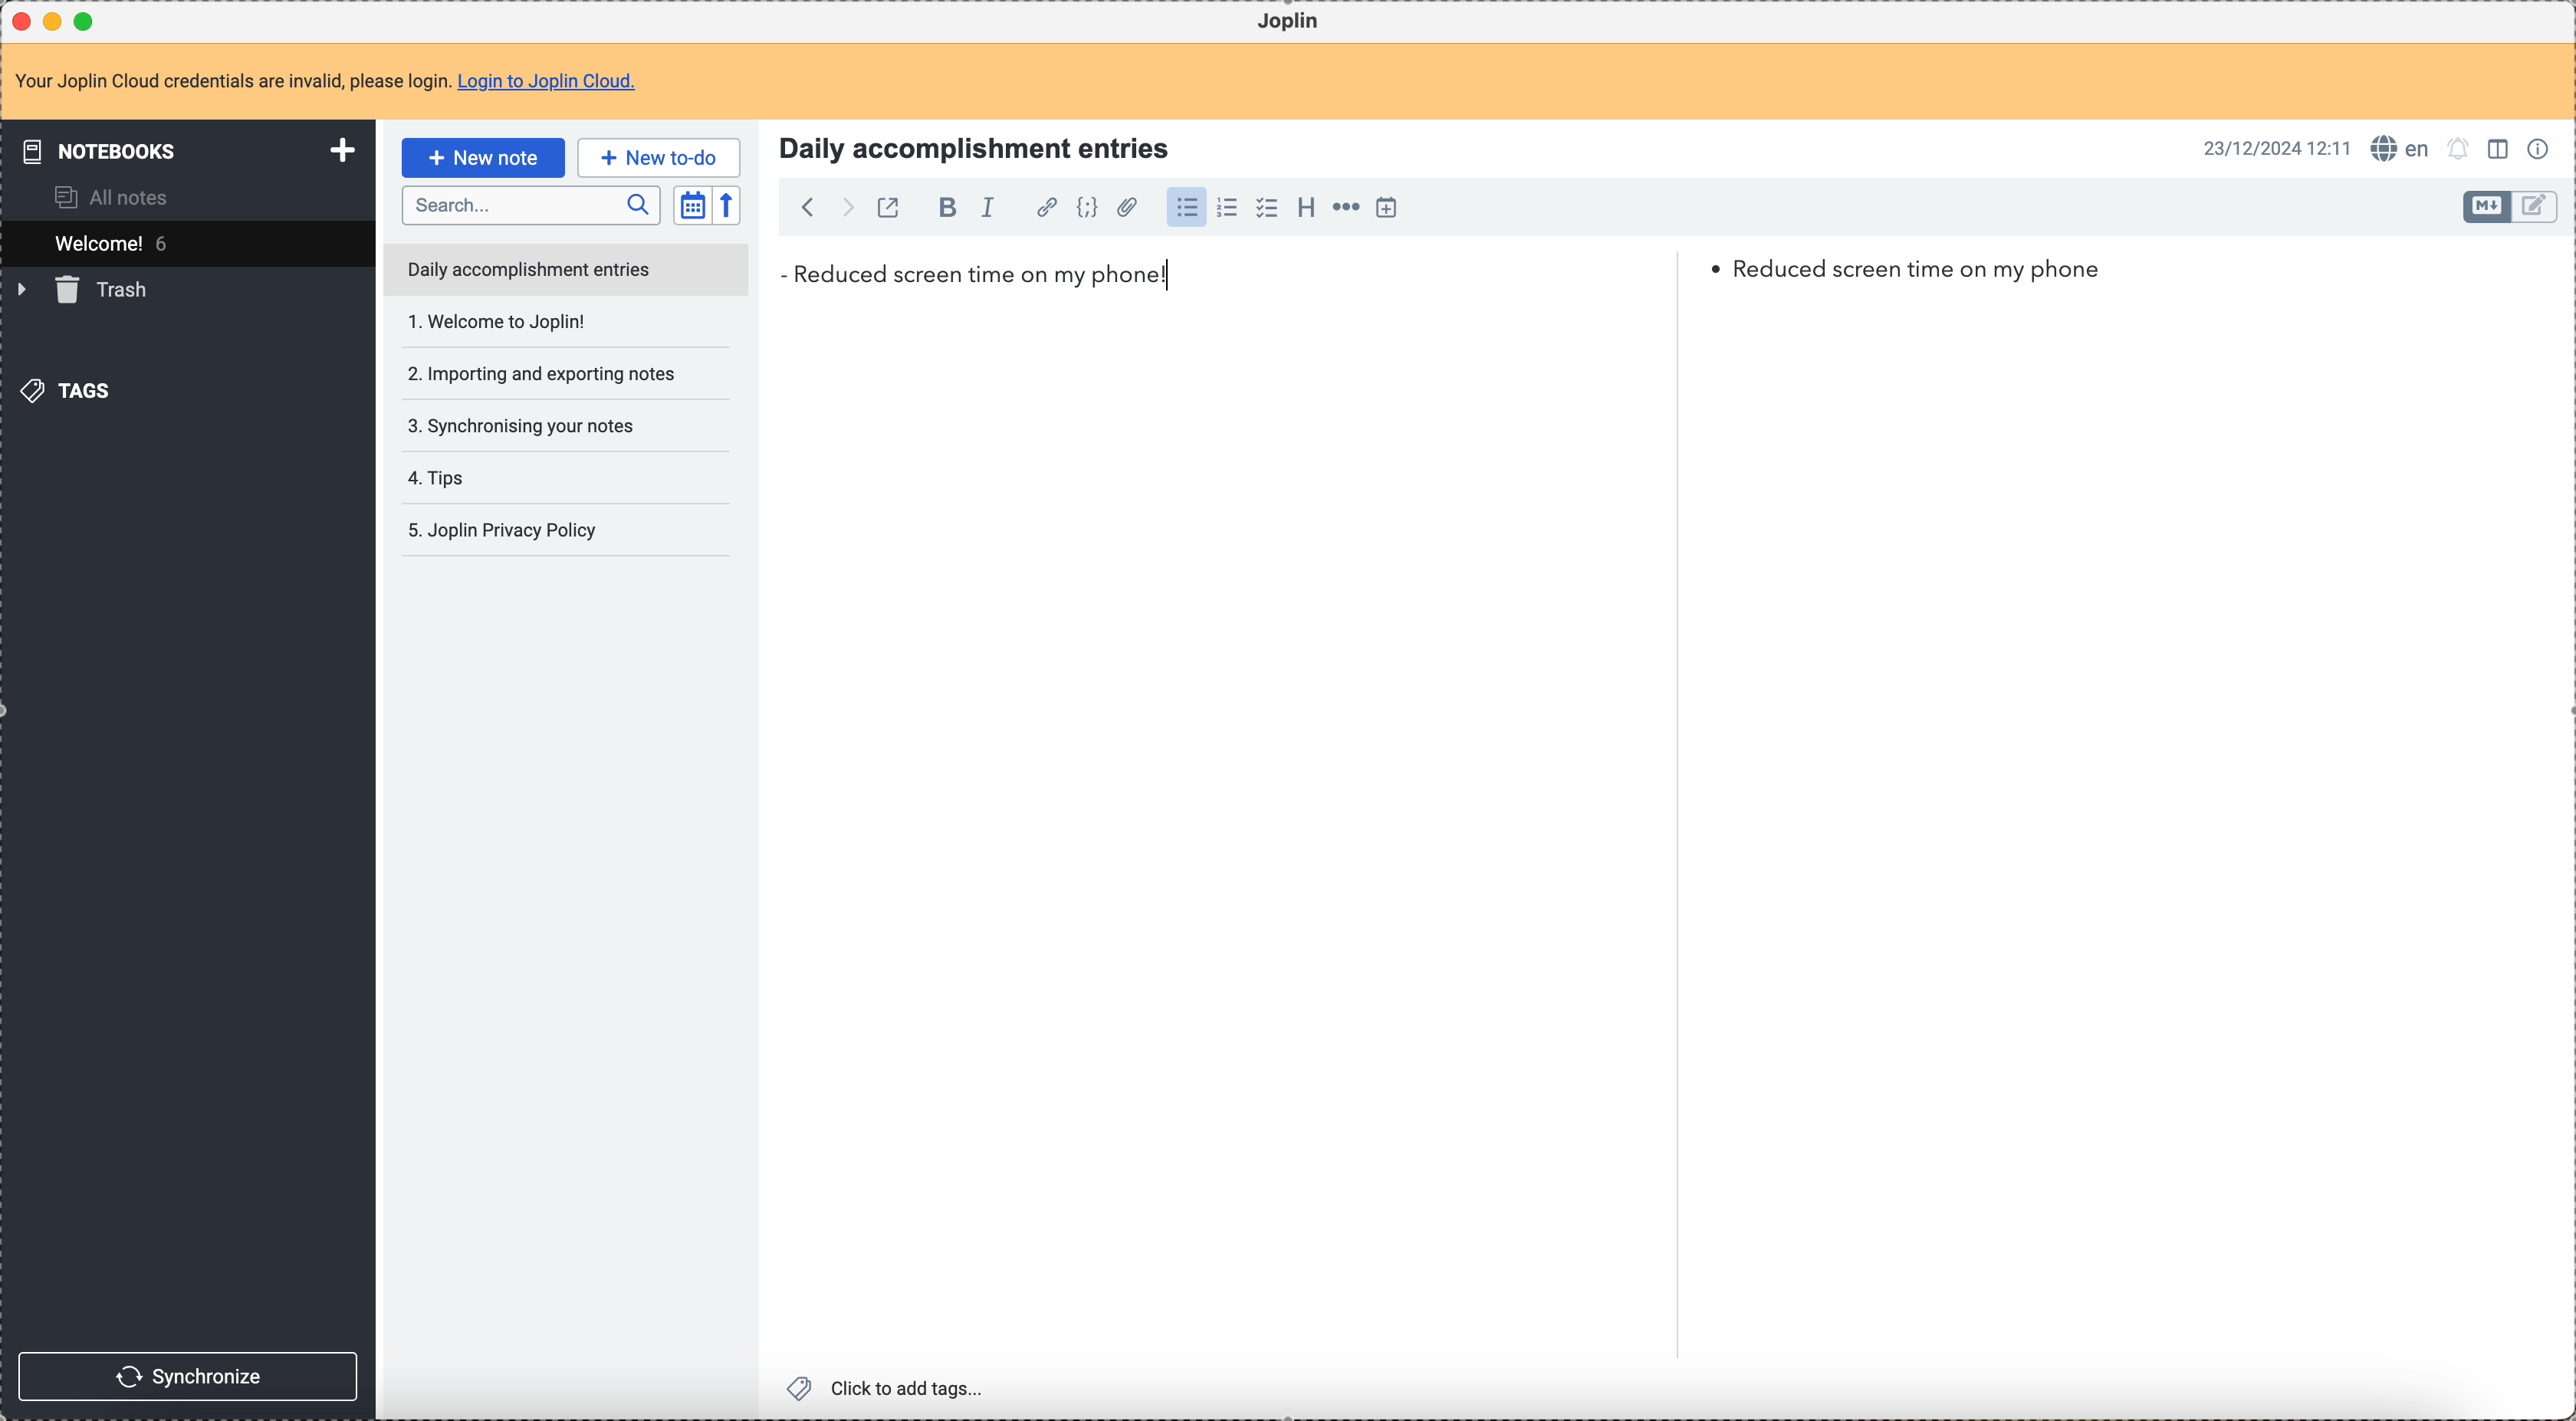 The width and height of the screenshot is (2576, 1421). What do you see at coordinates (531, 374) in the screenshot?
I see `synchronising your notes` at bounding box center [531, 374].